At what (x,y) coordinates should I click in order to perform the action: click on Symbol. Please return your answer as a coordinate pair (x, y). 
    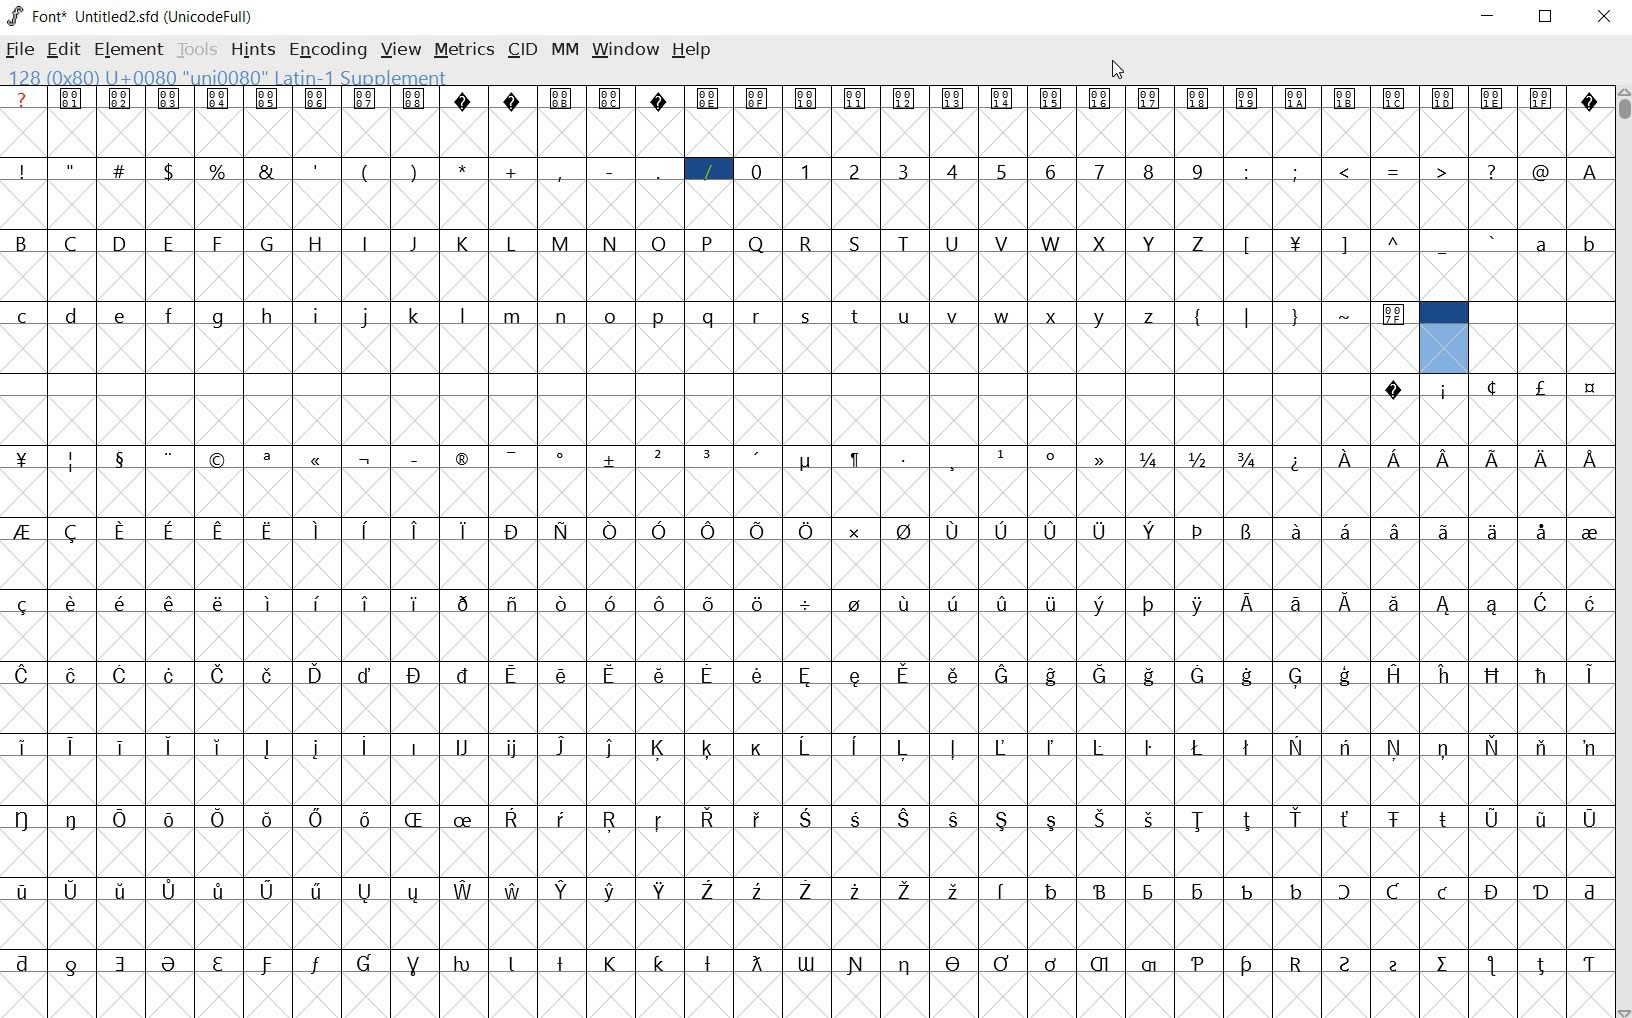
    Looking at the image, I should click on (75, 819).